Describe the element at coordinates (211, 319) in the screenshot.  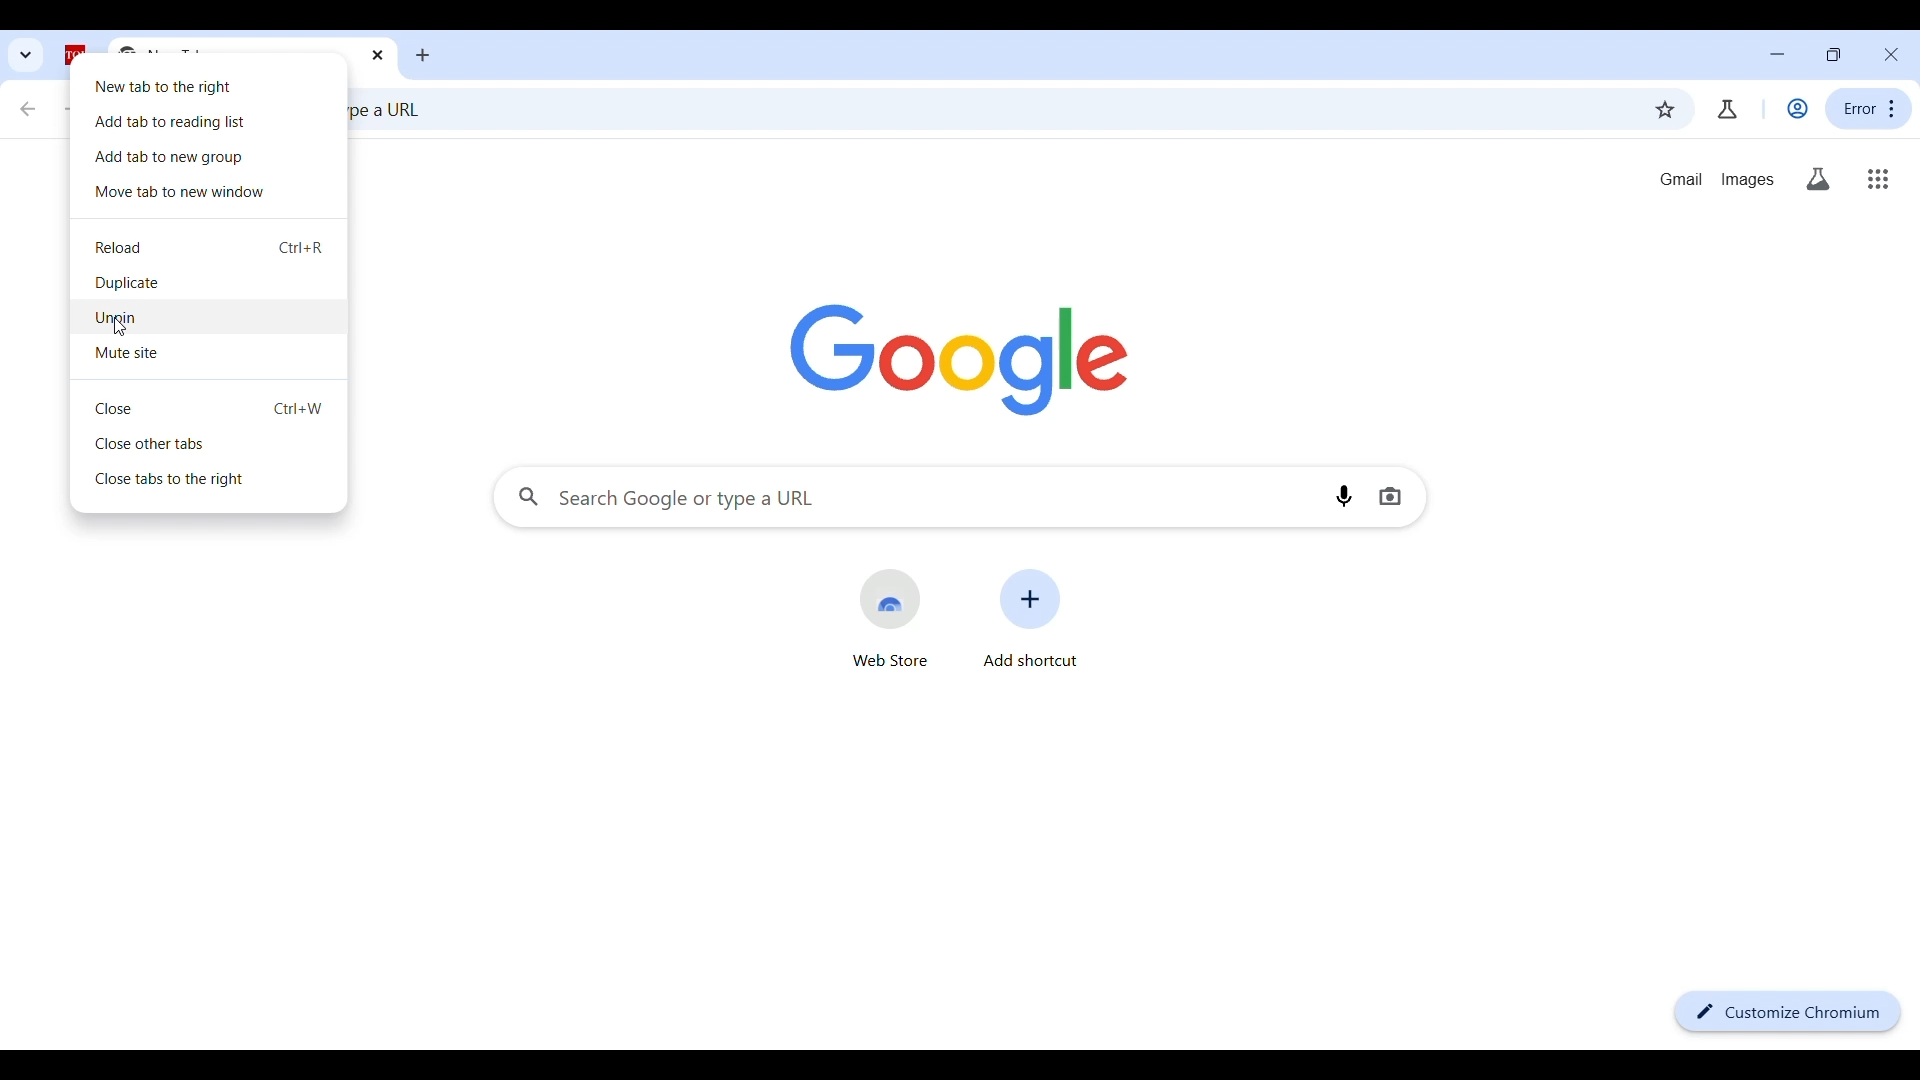
I see `Unpin tab` at that location.